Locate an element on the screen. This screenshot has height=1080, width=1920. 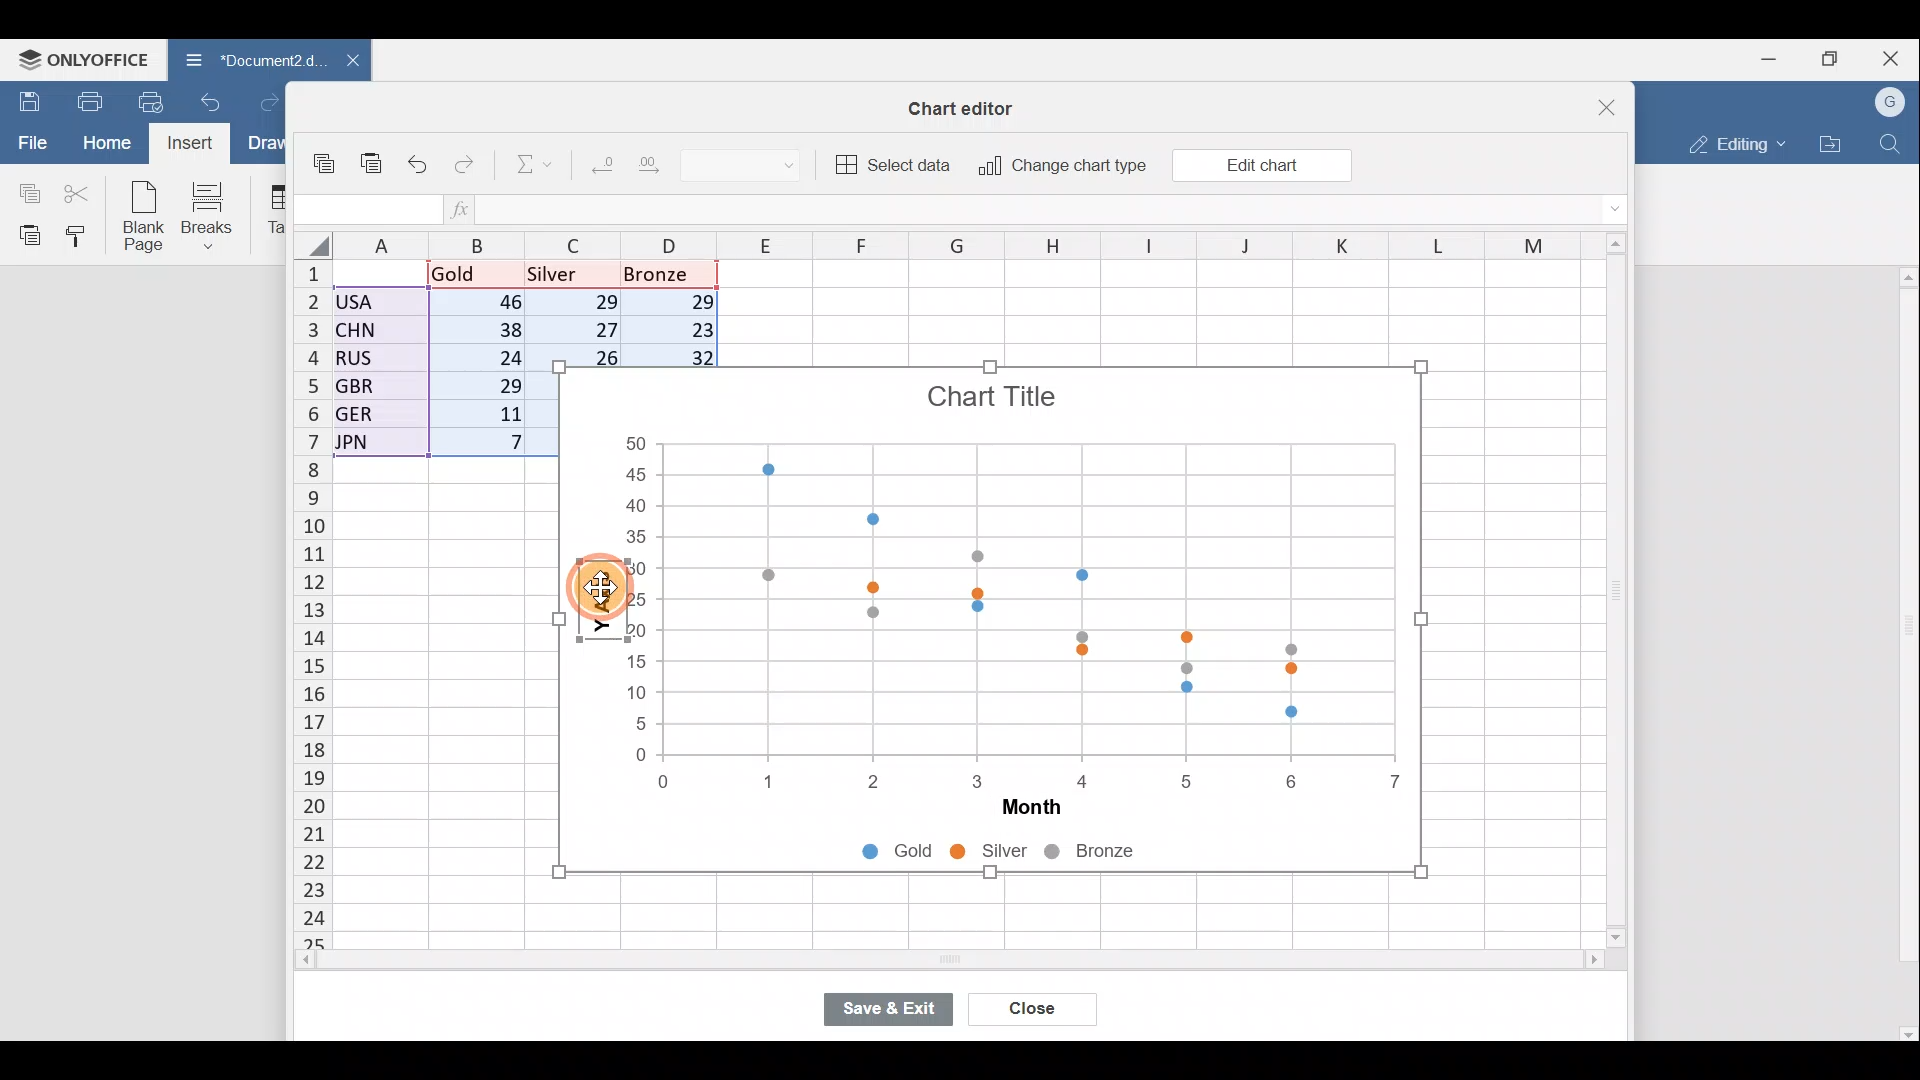
Editing mode is located at coordinates (1732, 144).